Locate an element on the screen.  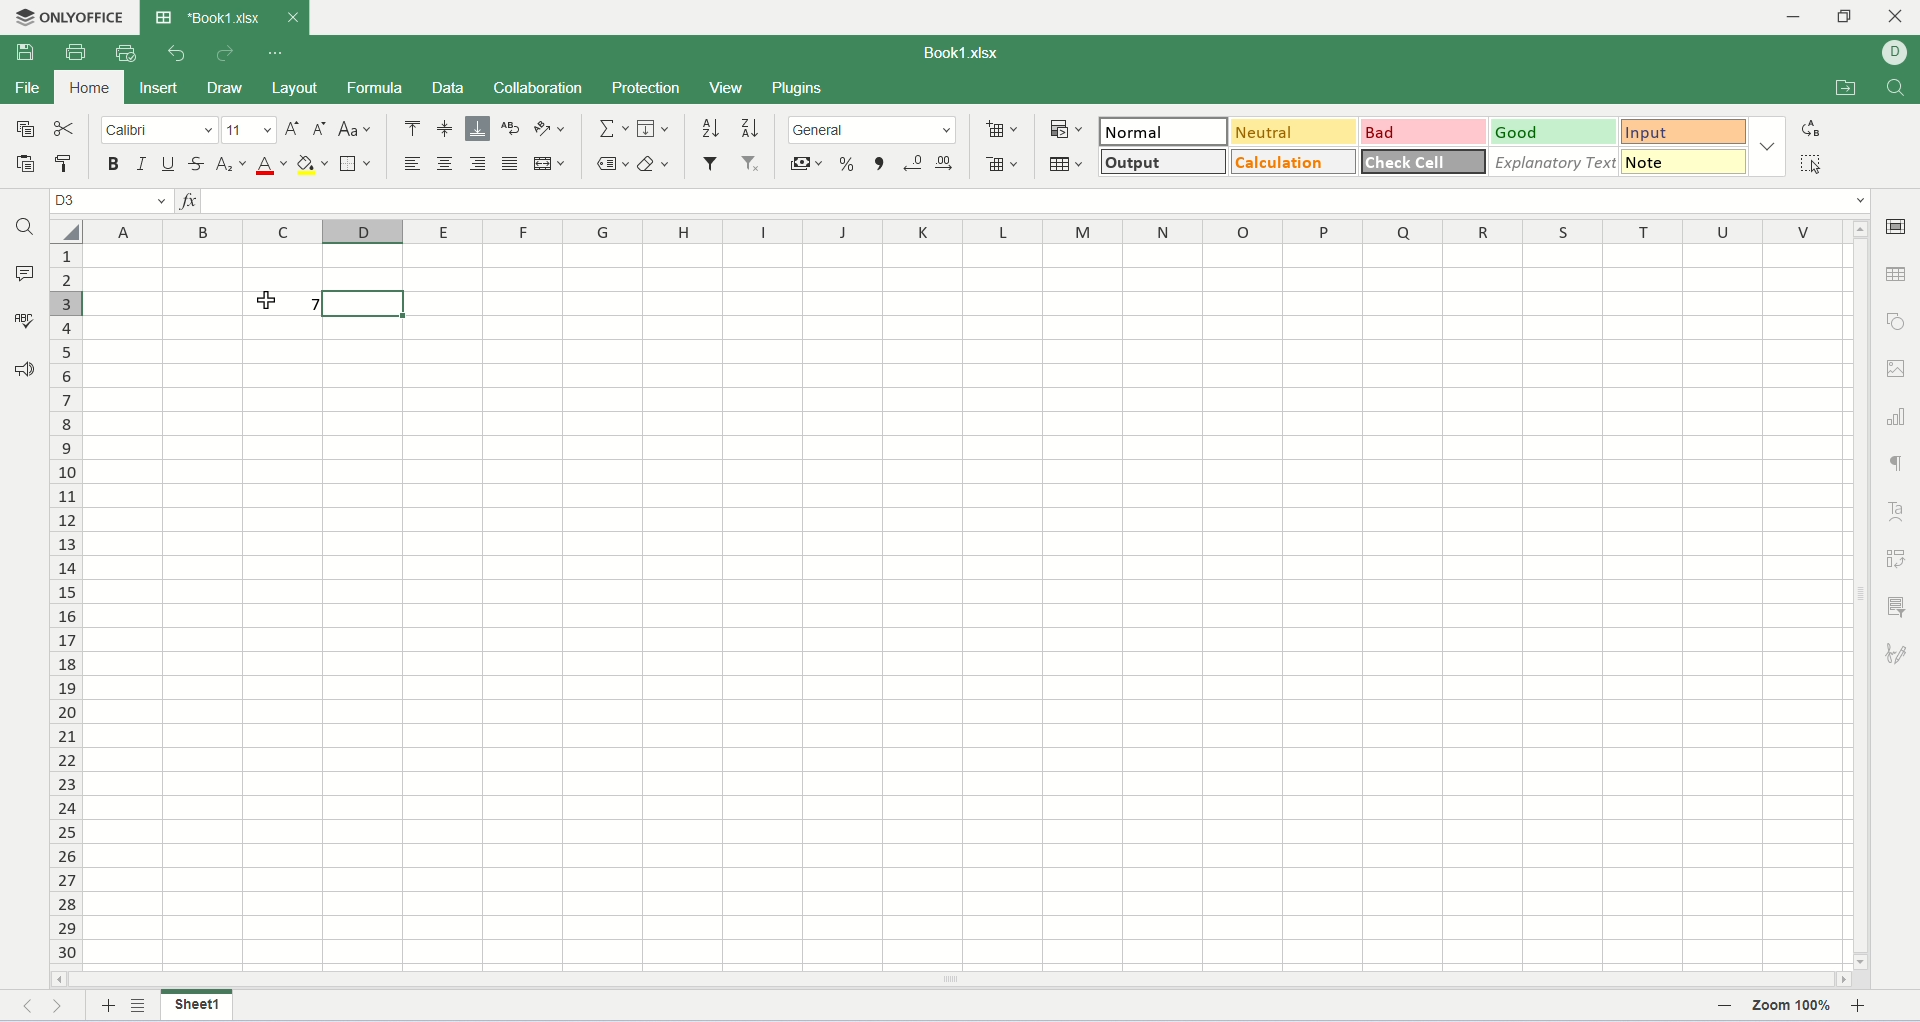
neutral is located at coordinates (1297, 132).